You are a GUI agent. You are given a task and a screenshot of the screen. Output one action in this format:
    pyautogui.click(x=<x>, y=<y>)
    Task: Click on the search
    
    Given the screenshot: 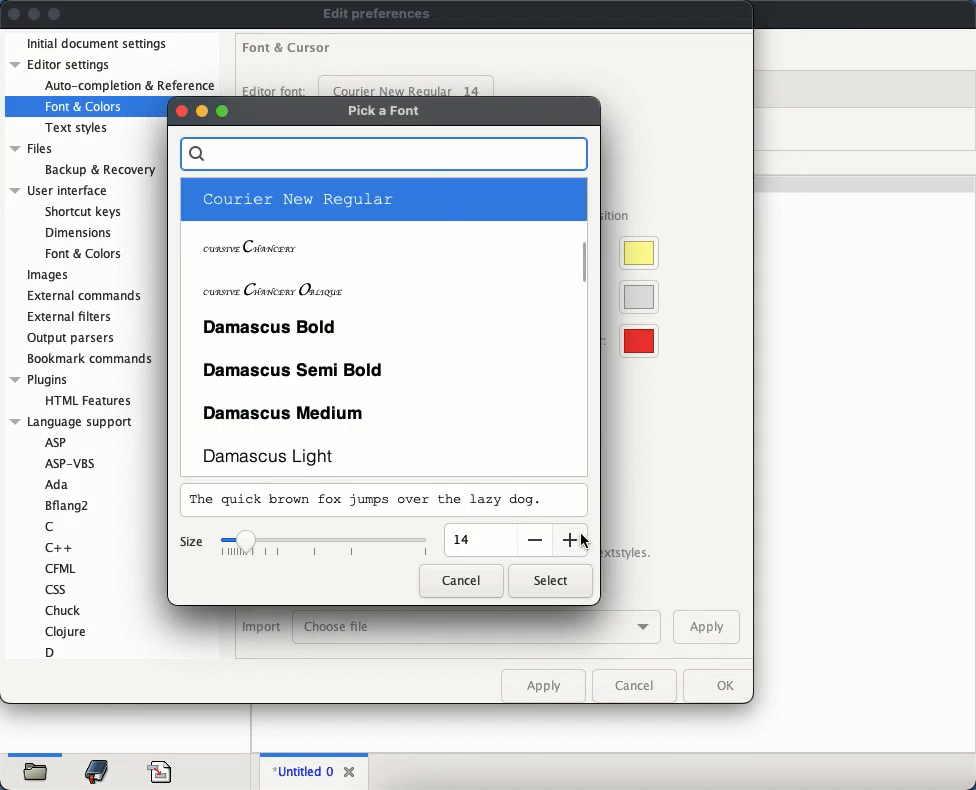 What is the action you would take?
    pyautogui.click(x=384, y=155)
    